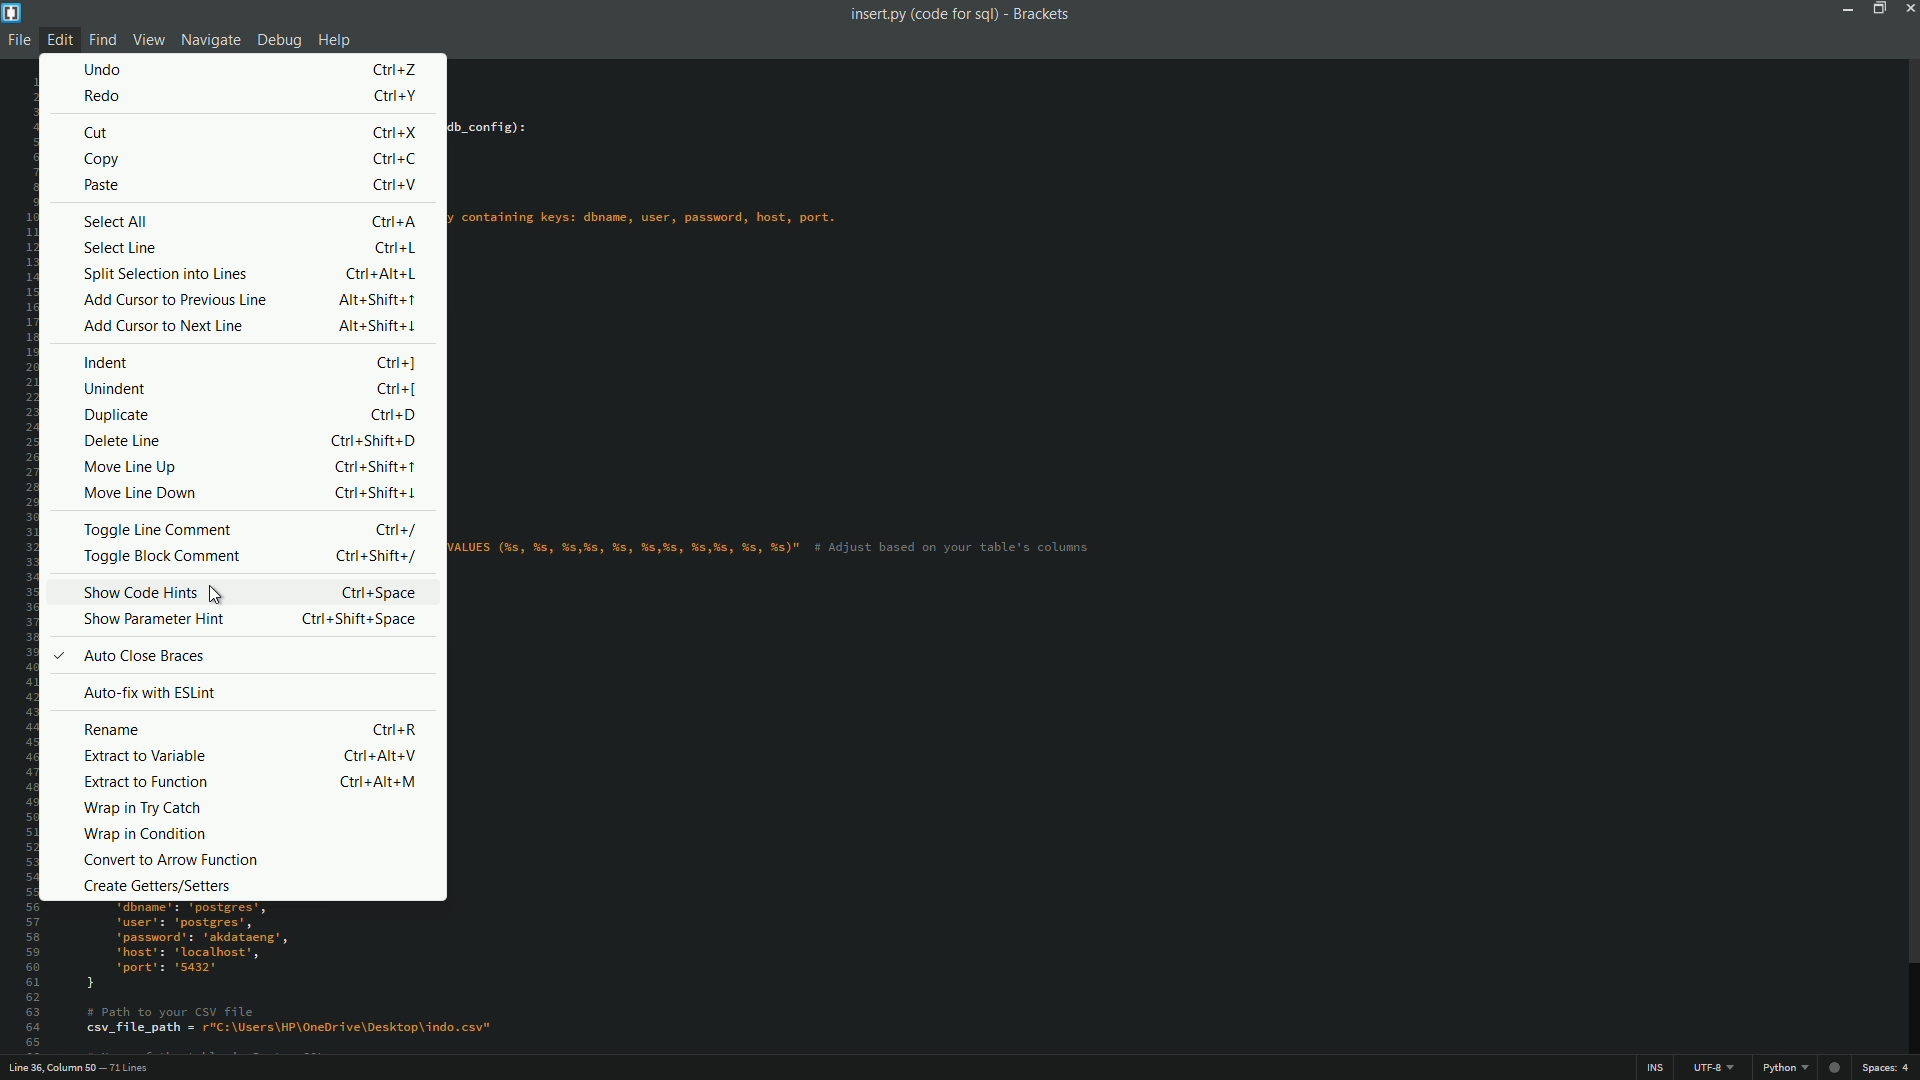 The image size is (1920, 1080). I want to click on move line down, so click(143, 491).